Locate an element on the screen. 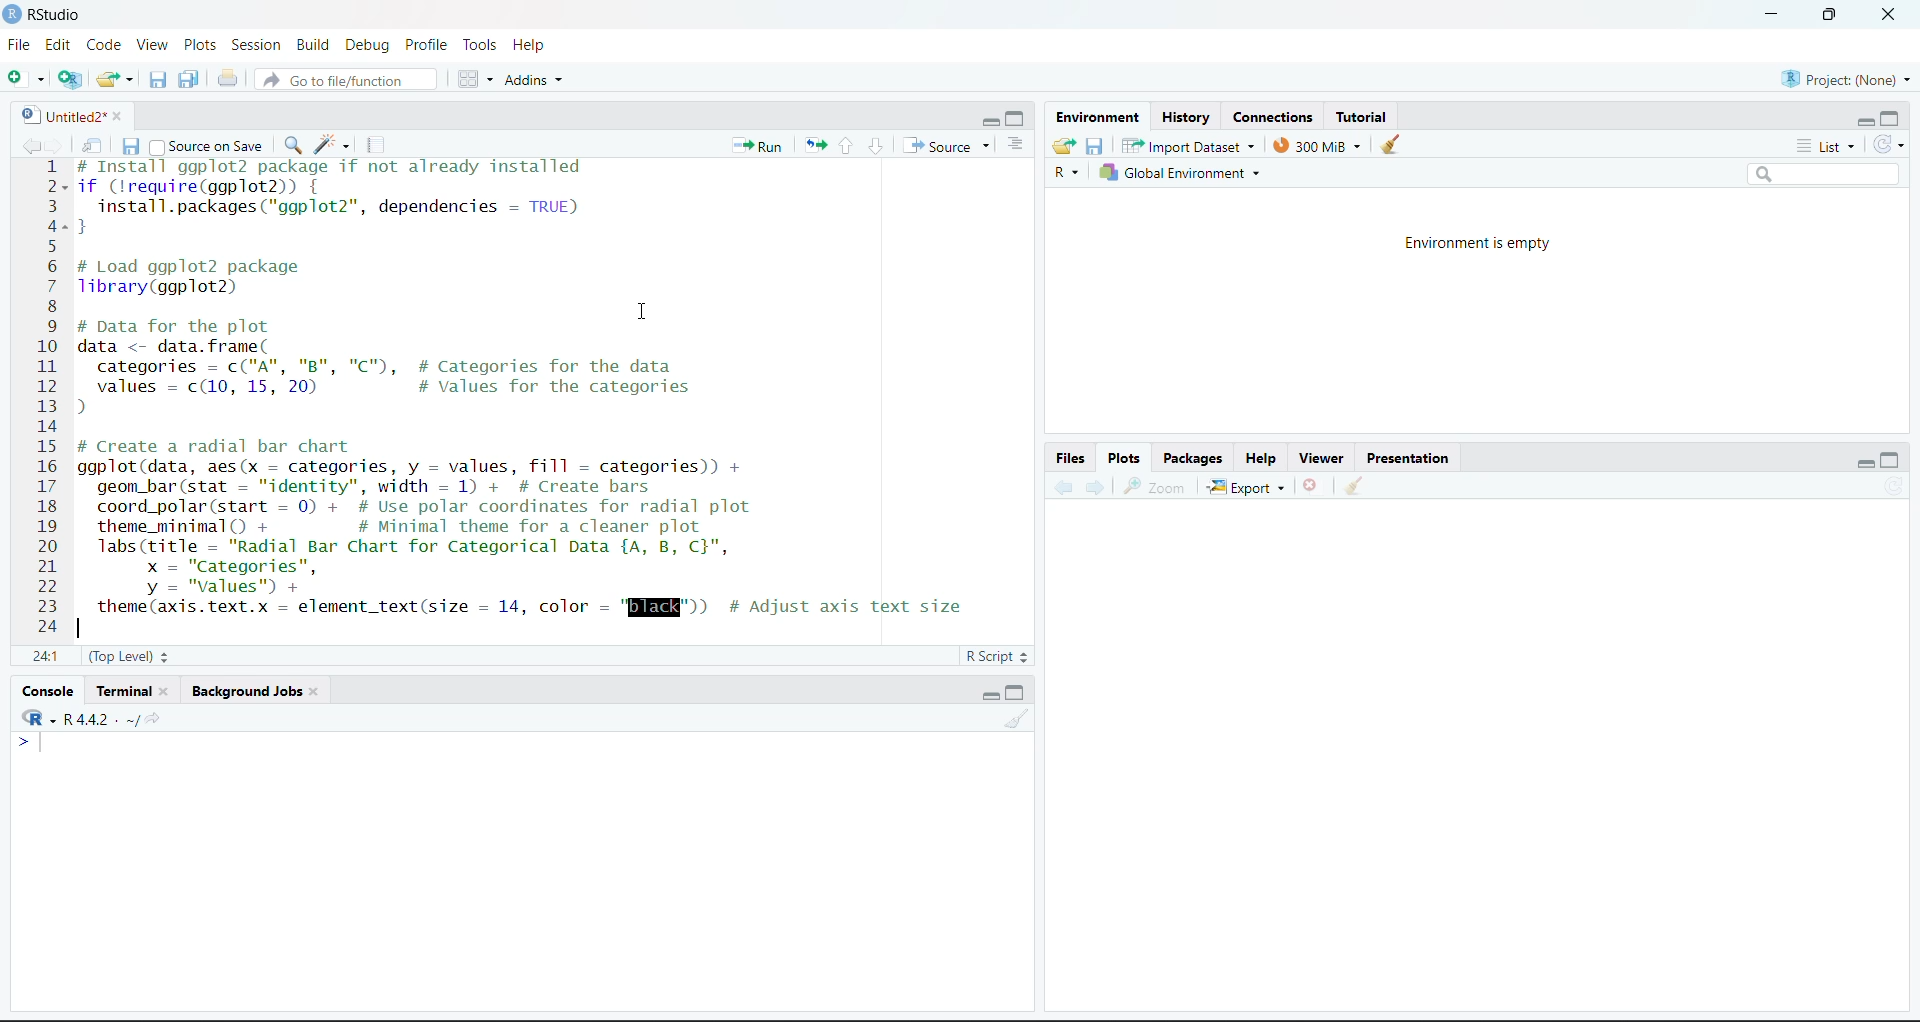  search bar is located at coordinates (1822, 173).